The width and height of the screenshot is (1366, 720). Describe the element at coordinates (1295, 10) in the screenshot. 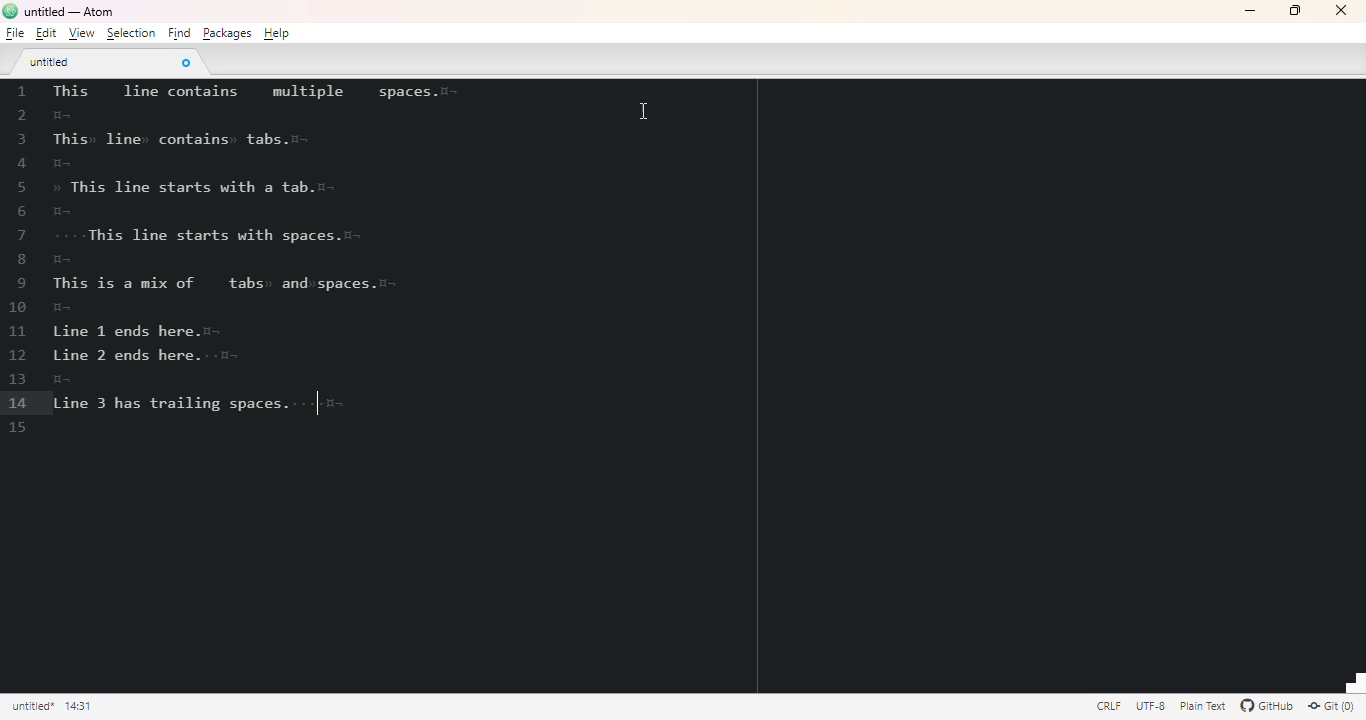

I see `maximize` at that location.